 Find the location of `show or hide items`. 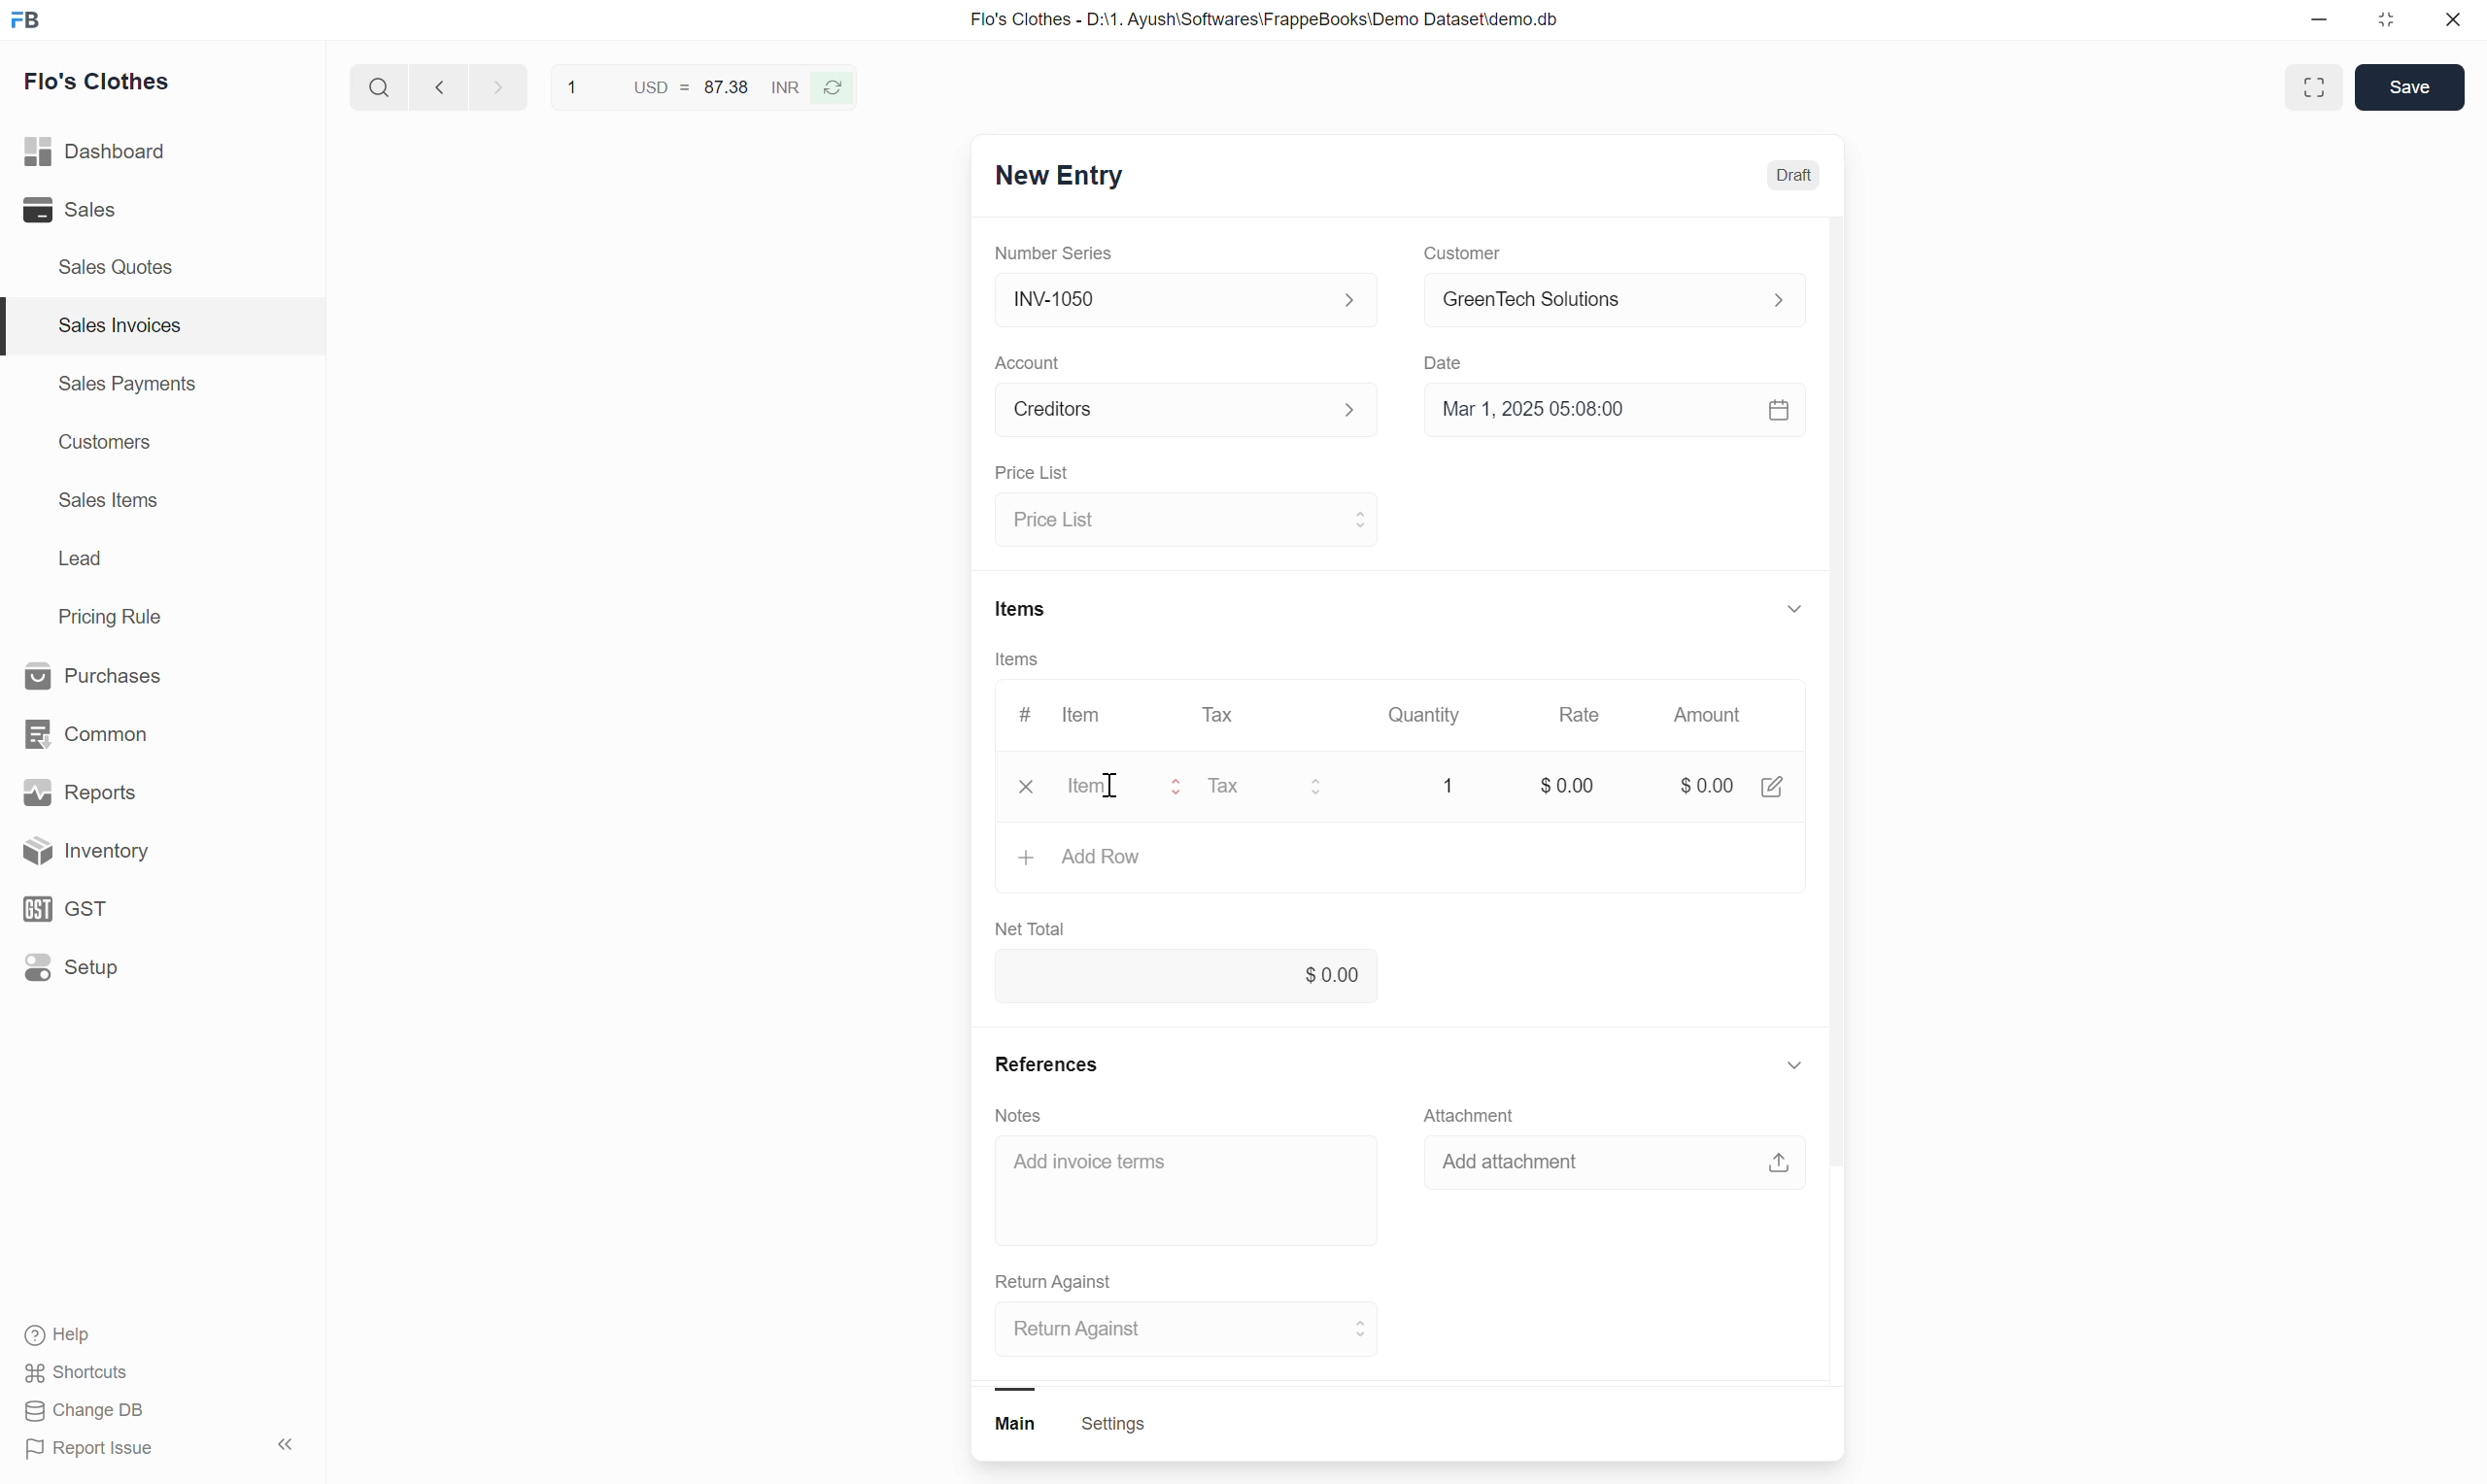

show or hide items is located at coordinates (1794, 604).